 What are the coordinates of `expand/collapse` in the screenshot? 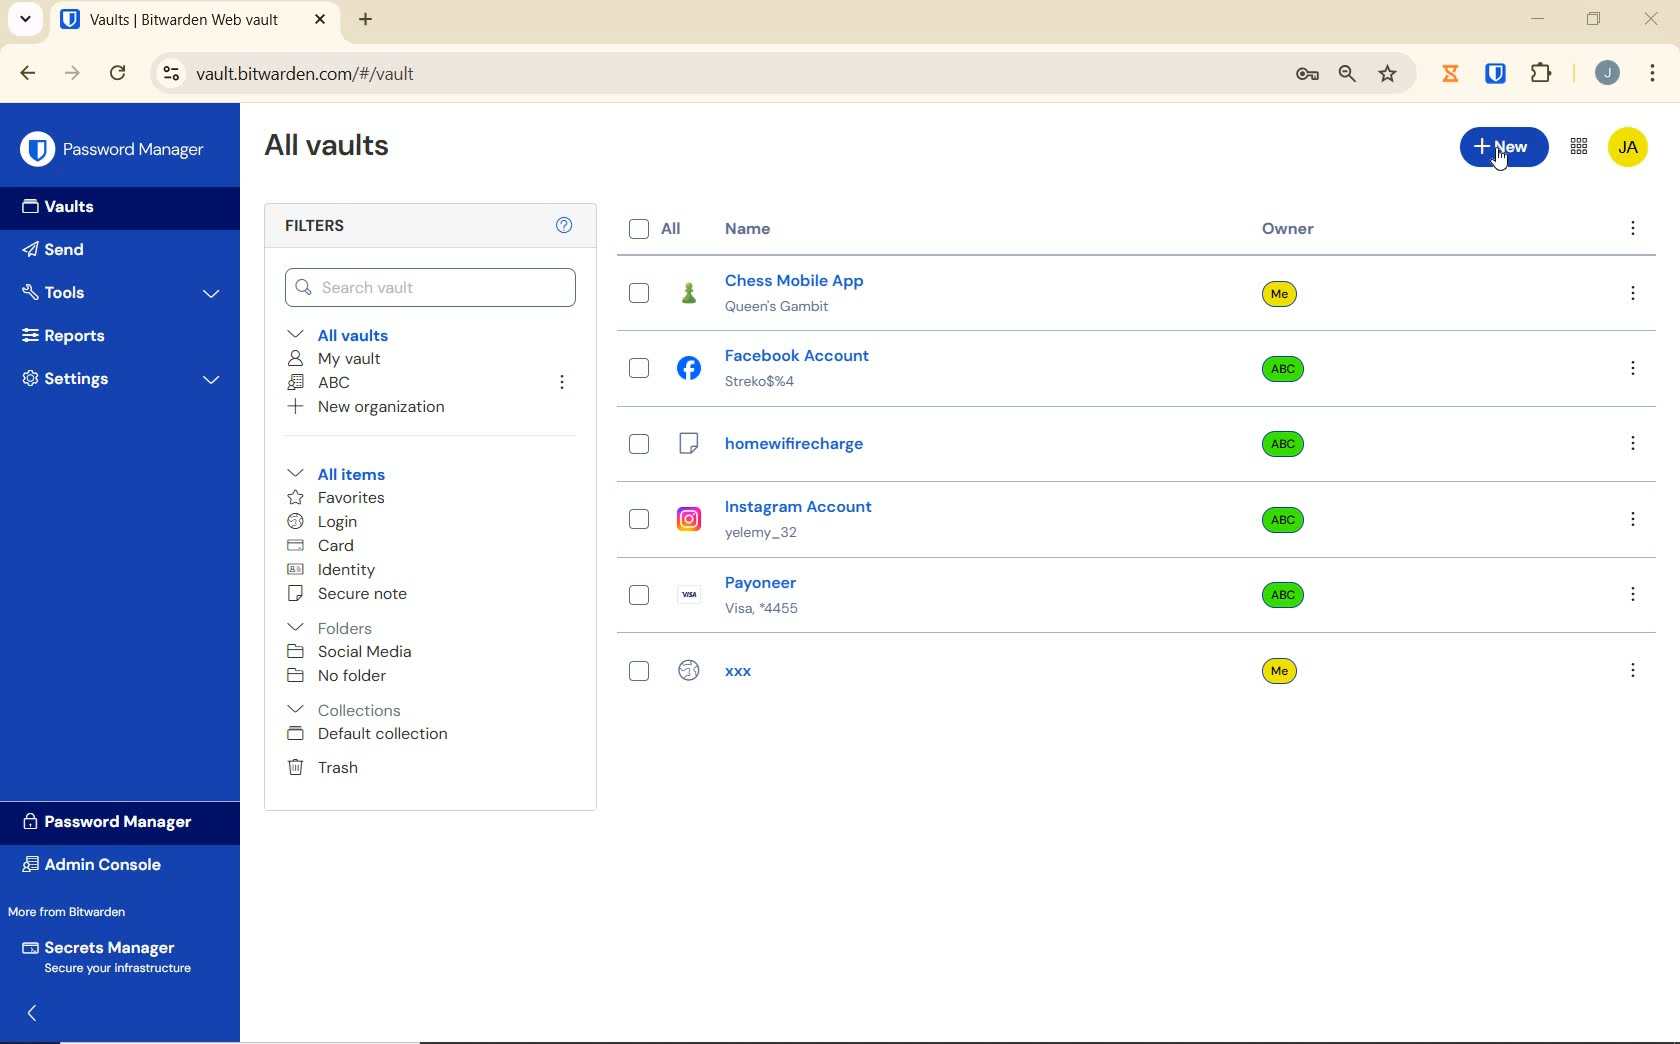 It's located at (33, 1013).